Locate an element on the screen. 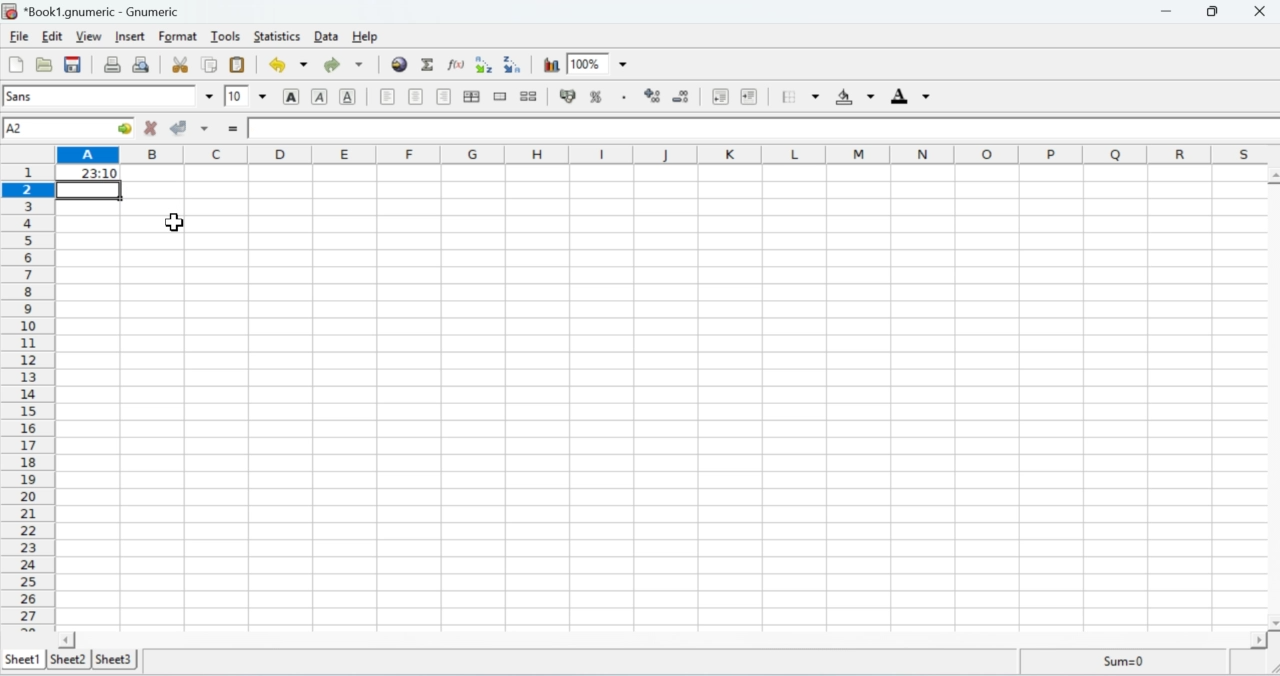 The height and width of the screenshot is (676, 1280). Center horizontally is located at coordinates (418, 98).